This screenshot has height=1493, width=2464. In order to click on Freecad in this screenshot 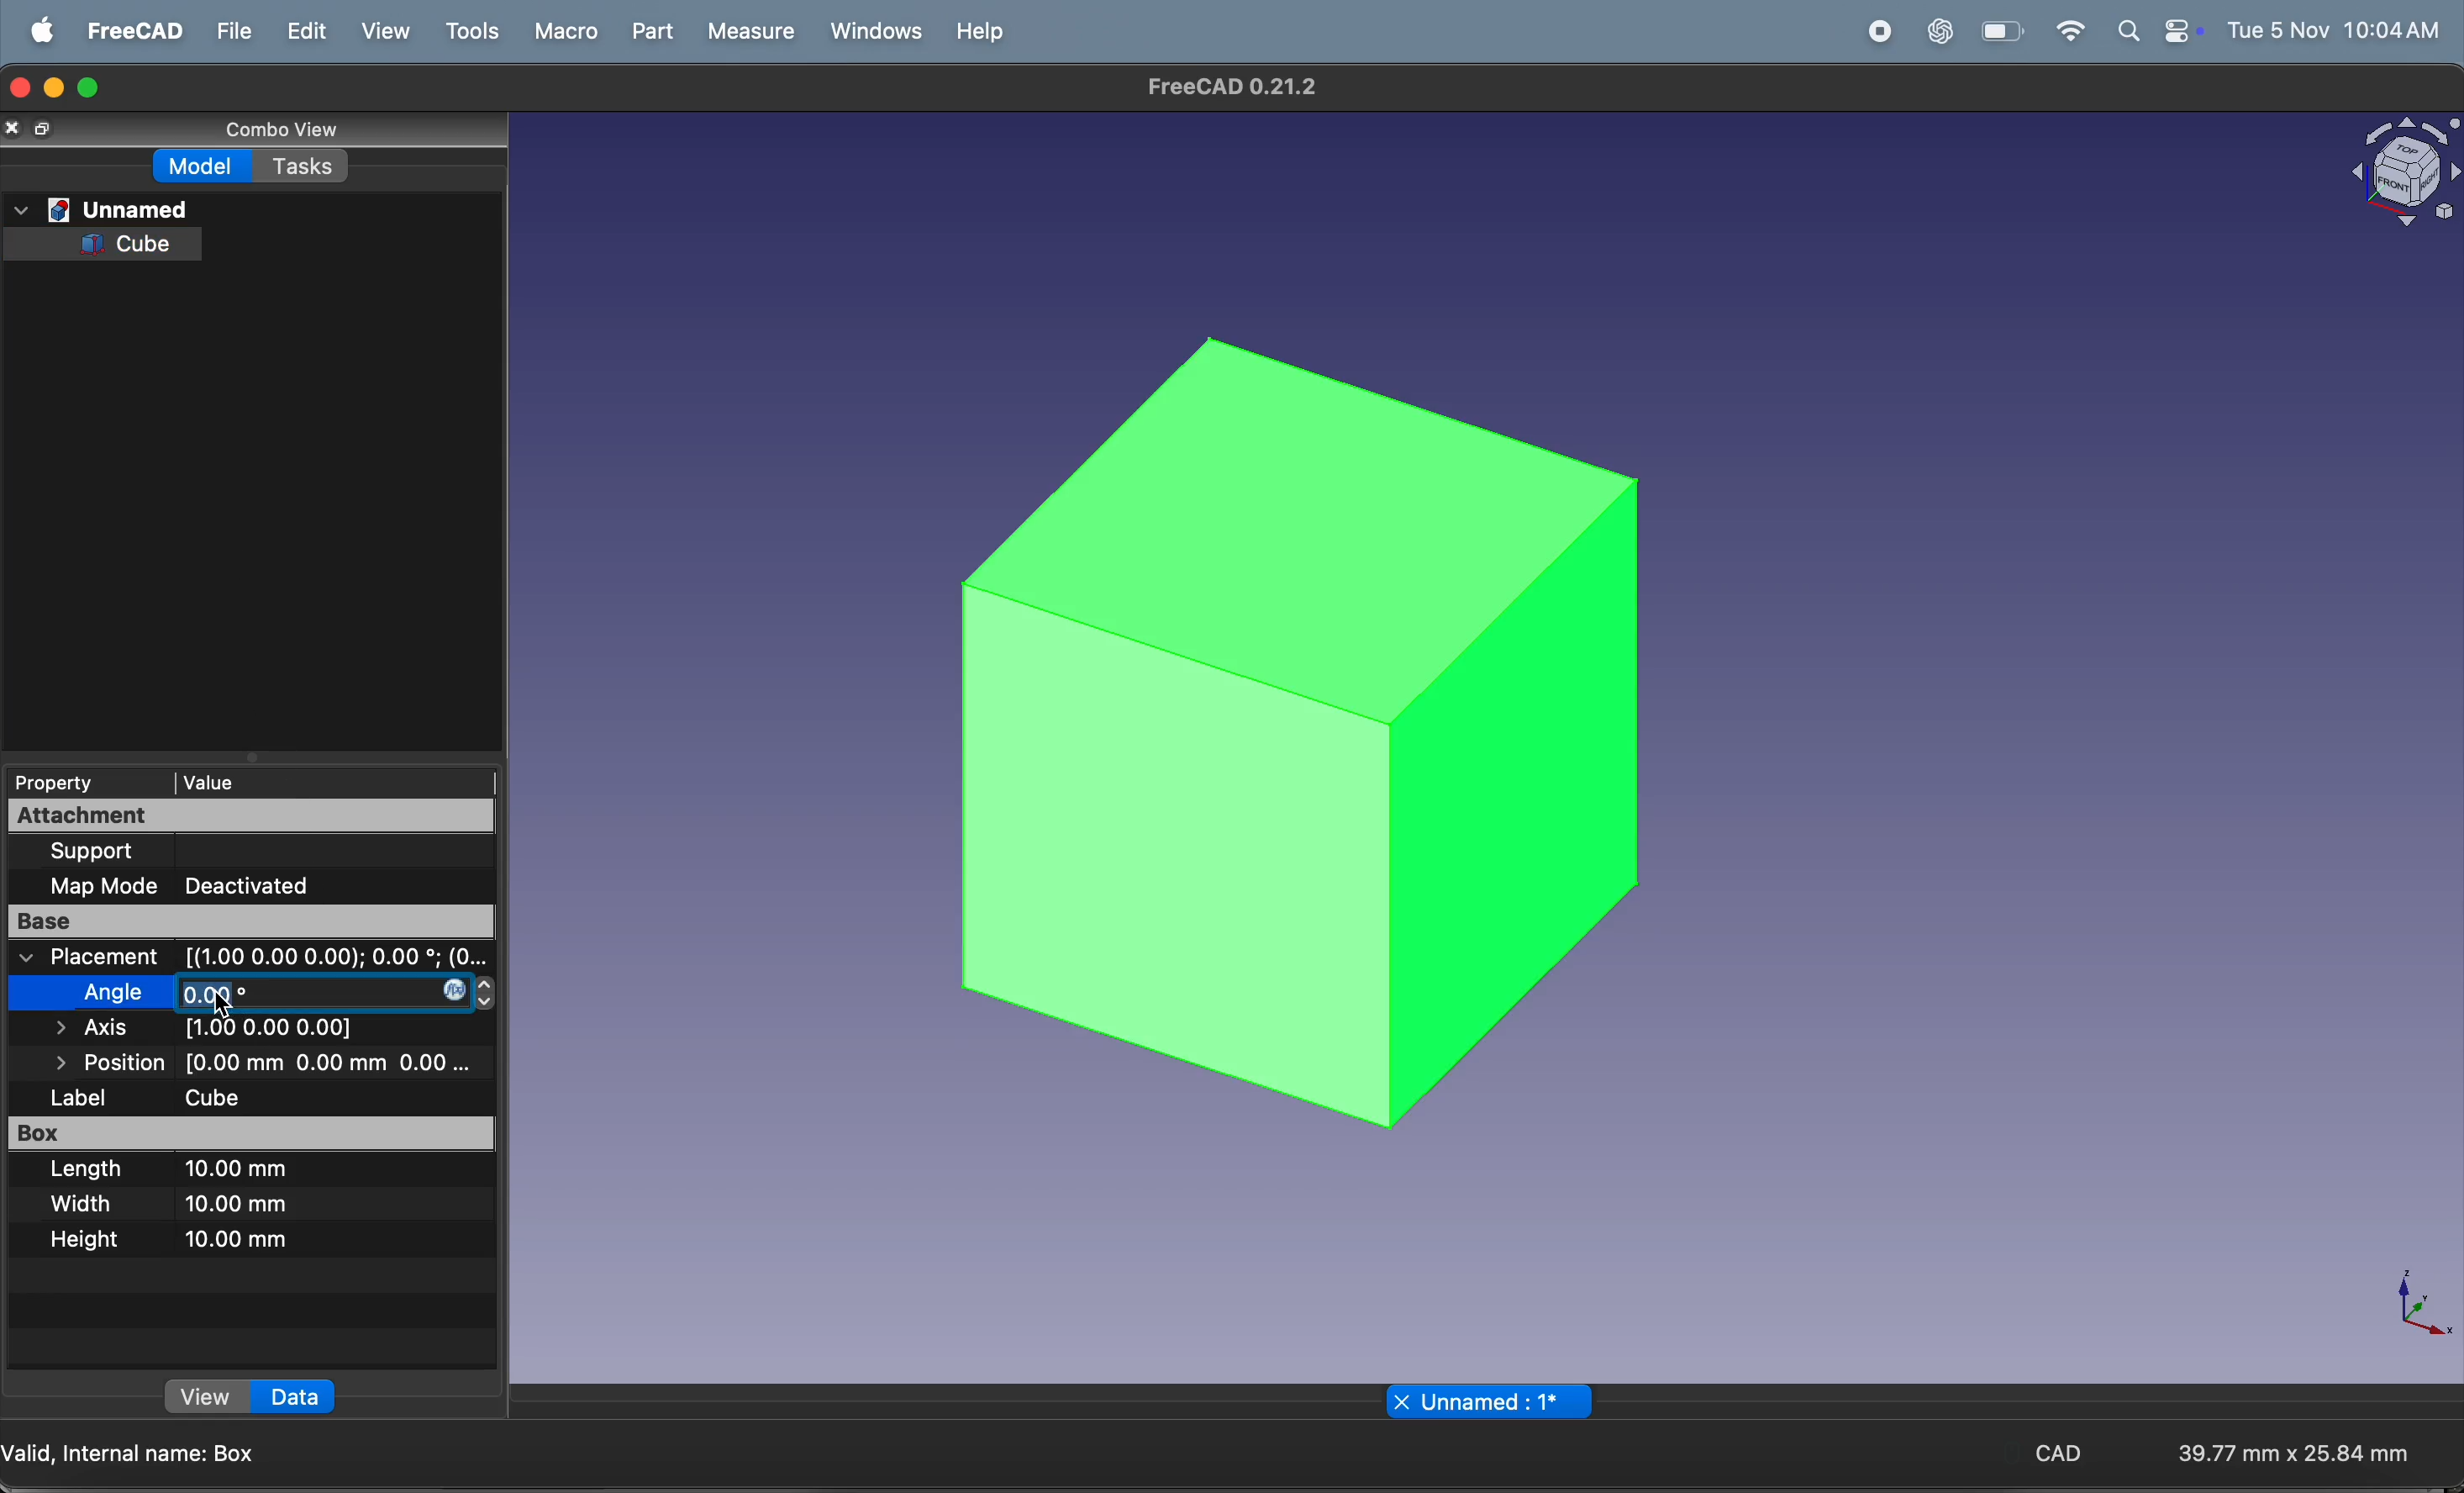, I will do `click(1232, 87)`.